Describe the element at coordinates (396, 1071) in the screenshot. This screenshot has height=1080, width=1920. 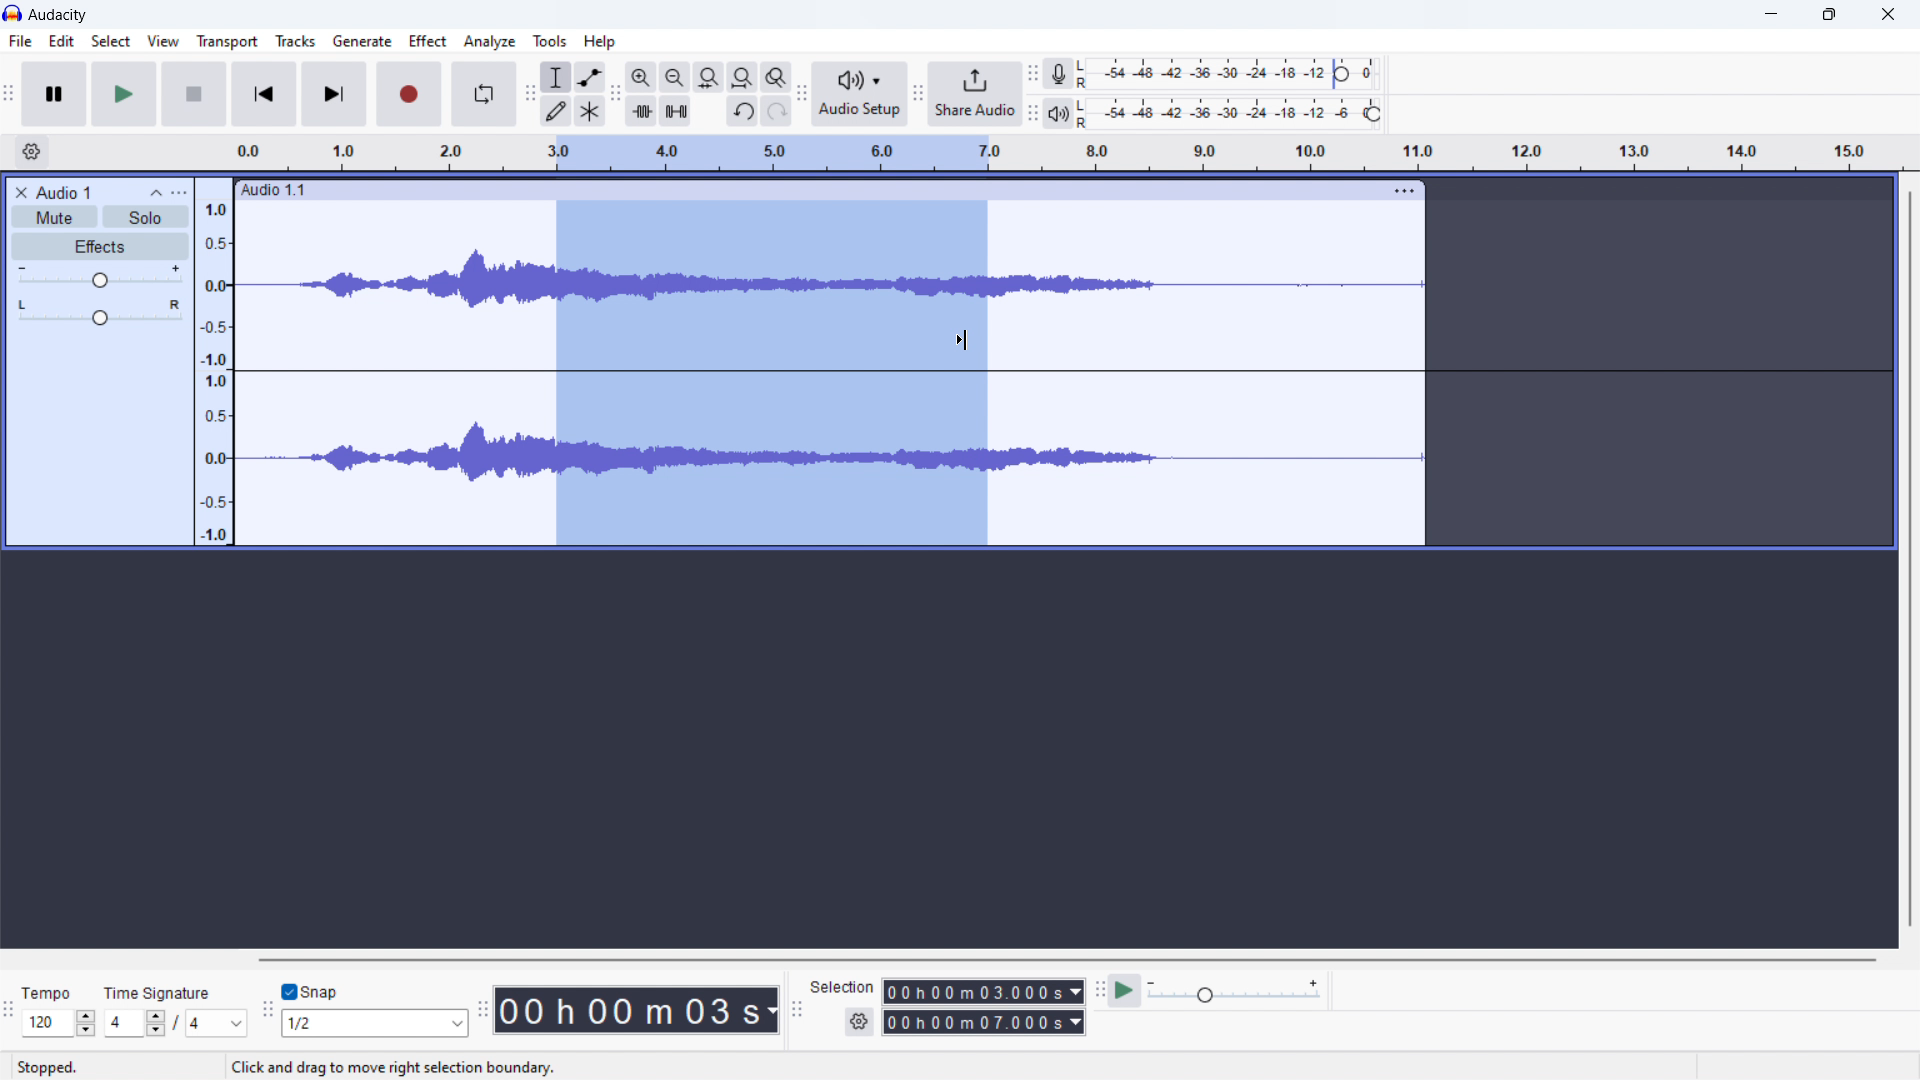
I see `Click and drag to move right selection boundary.` at that location.